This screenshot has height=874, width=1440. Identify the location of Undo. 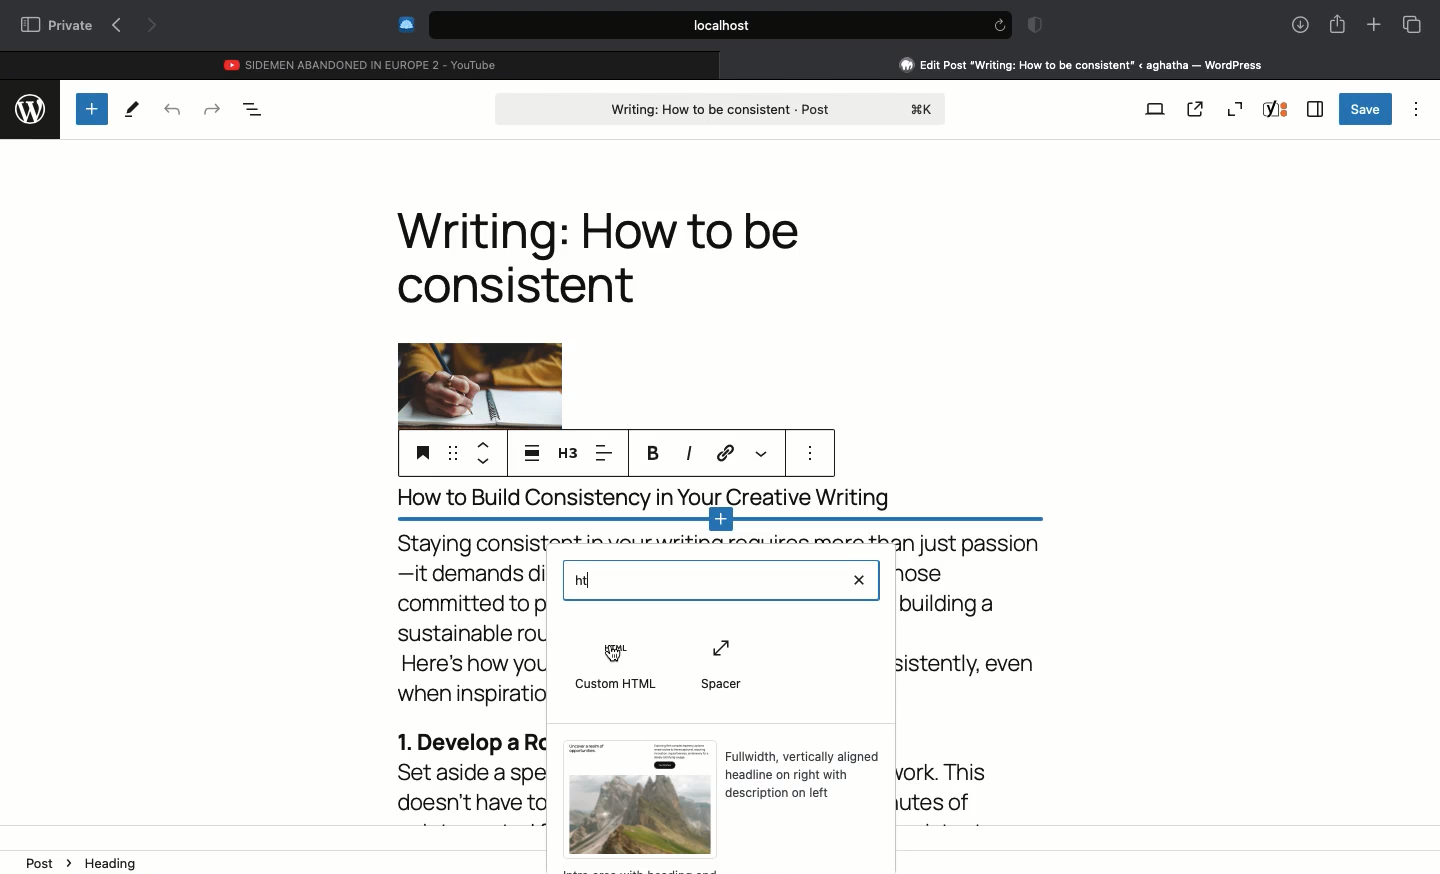
(172, 109).